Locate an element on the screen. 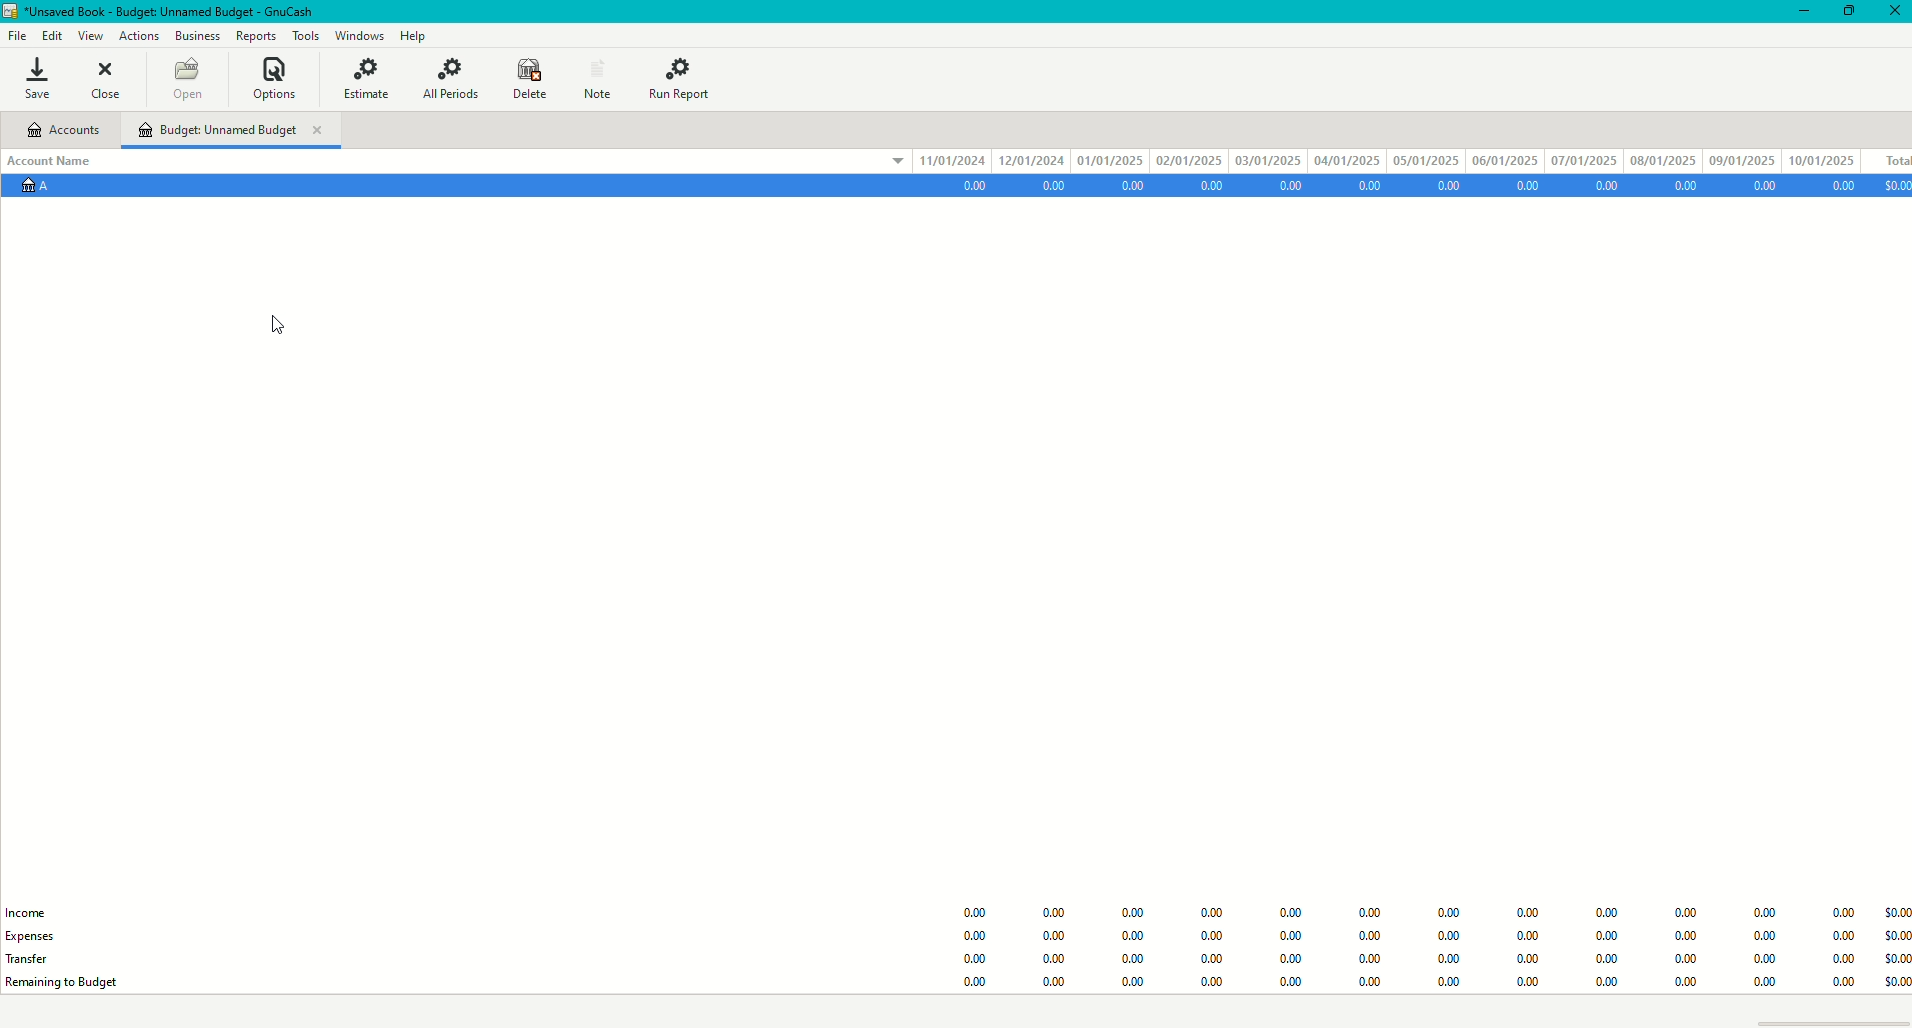  Minimize is located at coordinates (1803, 10).